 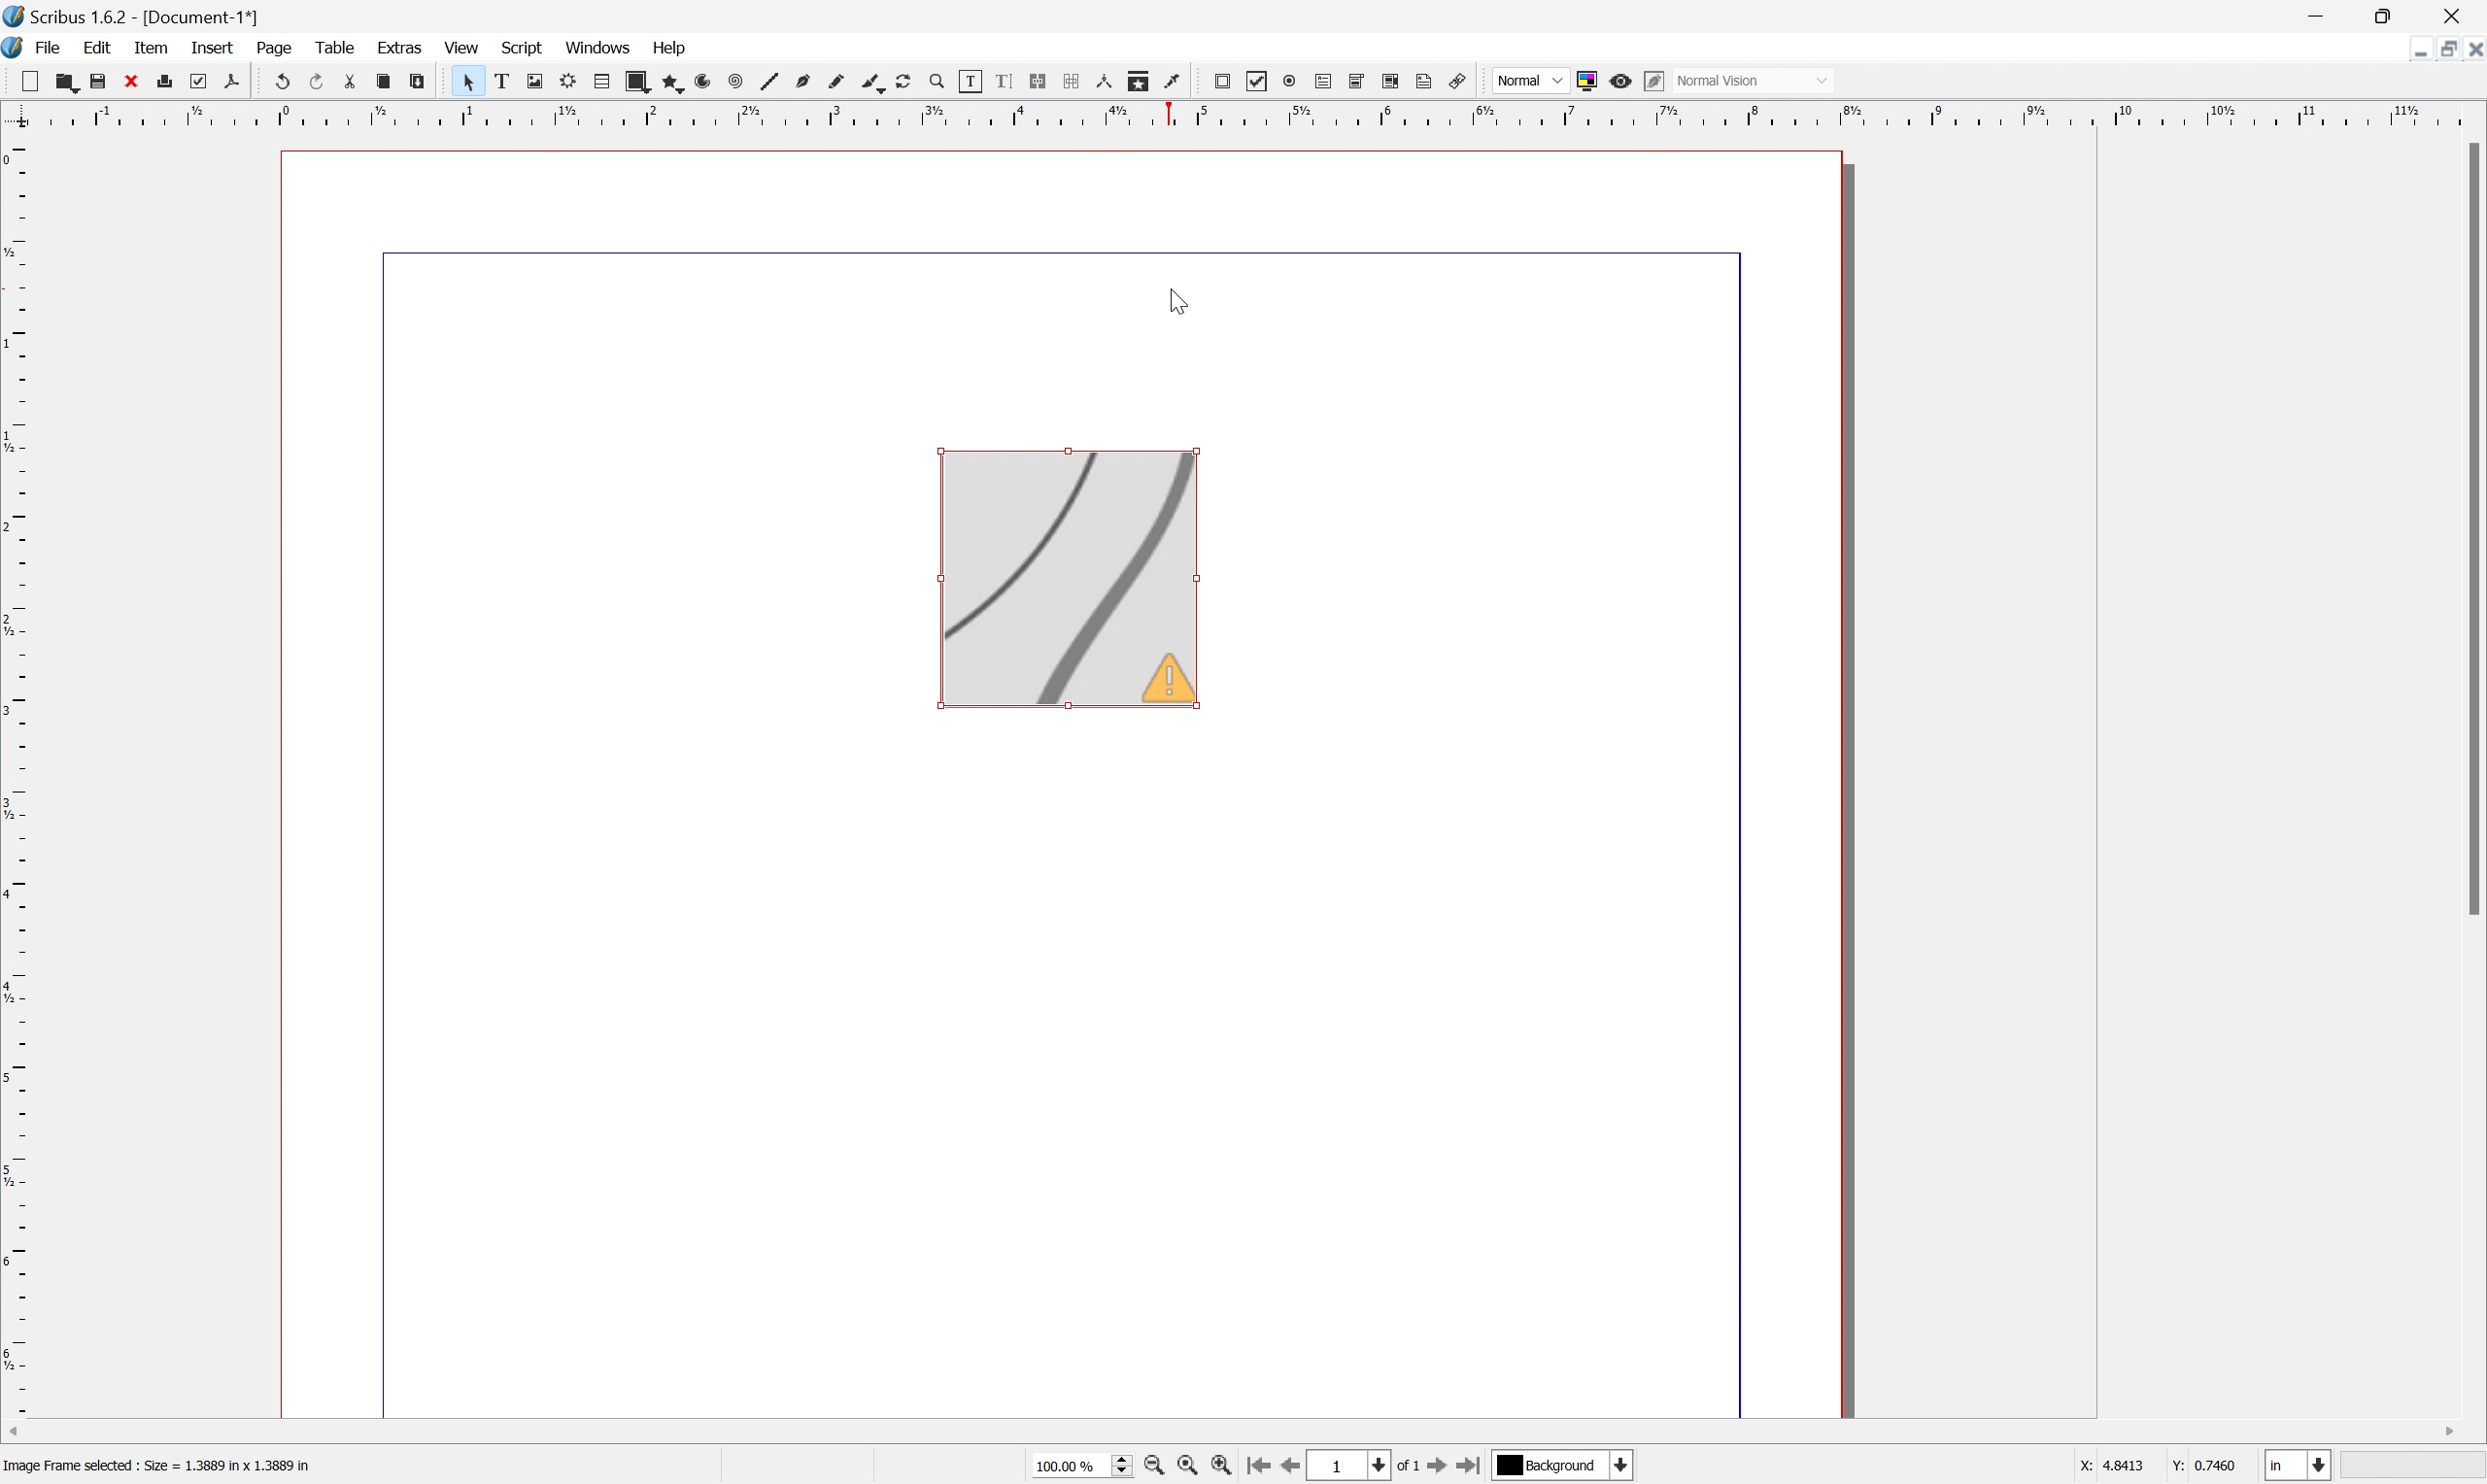 I want to click on Scroll right, so click(x=2446, y=1428).